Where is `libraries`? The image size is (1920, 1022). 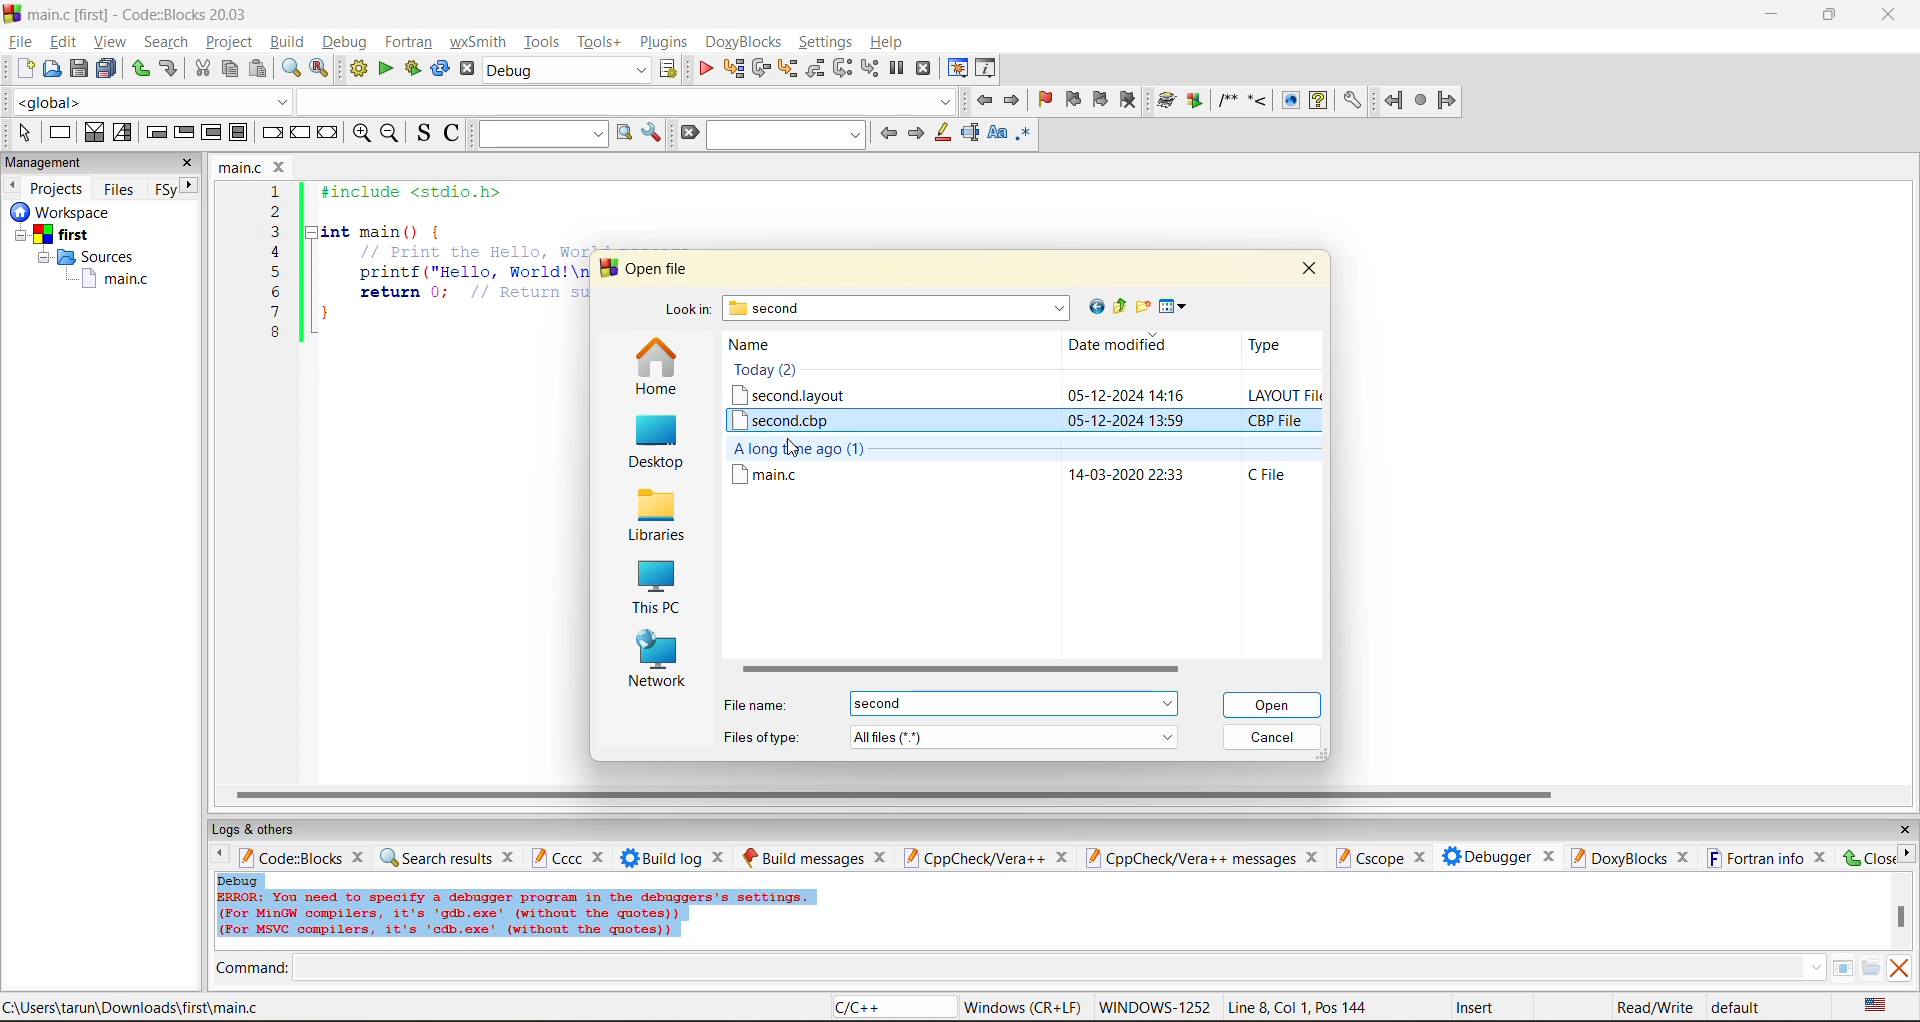
libraries is located at coordinates (654, 516).